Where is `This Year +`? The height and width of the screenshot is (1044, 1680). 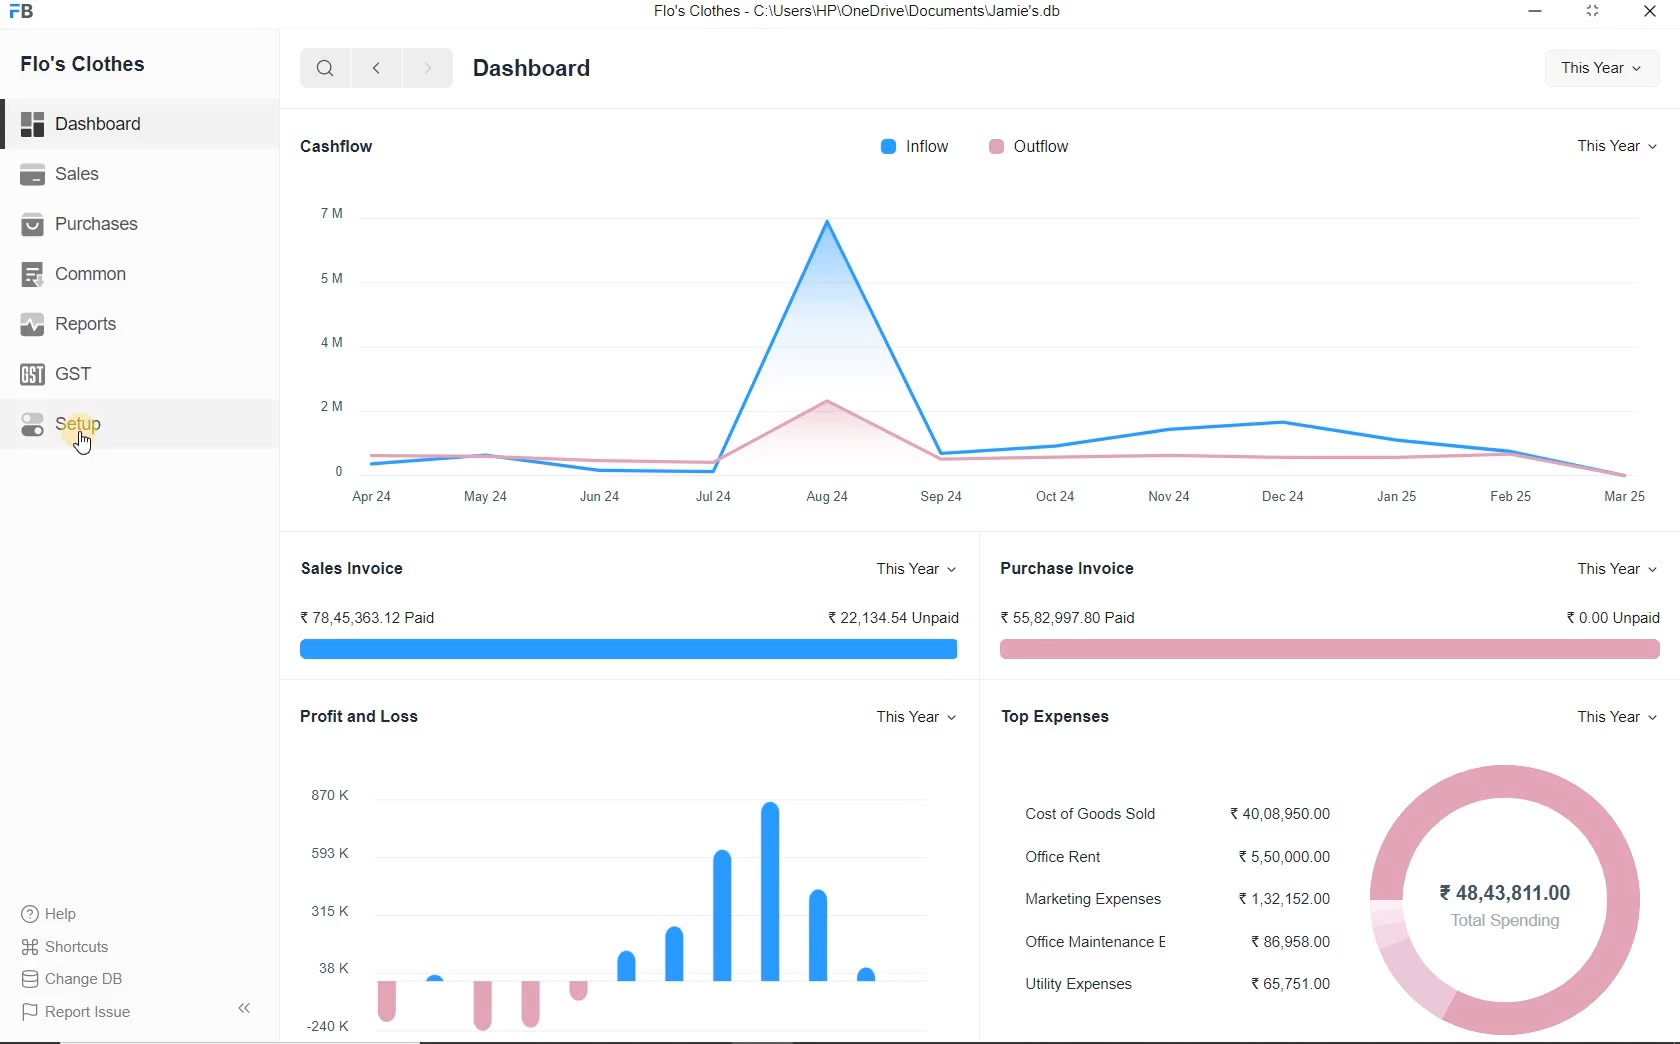 This Year + is located at coordinates (1616, 717).